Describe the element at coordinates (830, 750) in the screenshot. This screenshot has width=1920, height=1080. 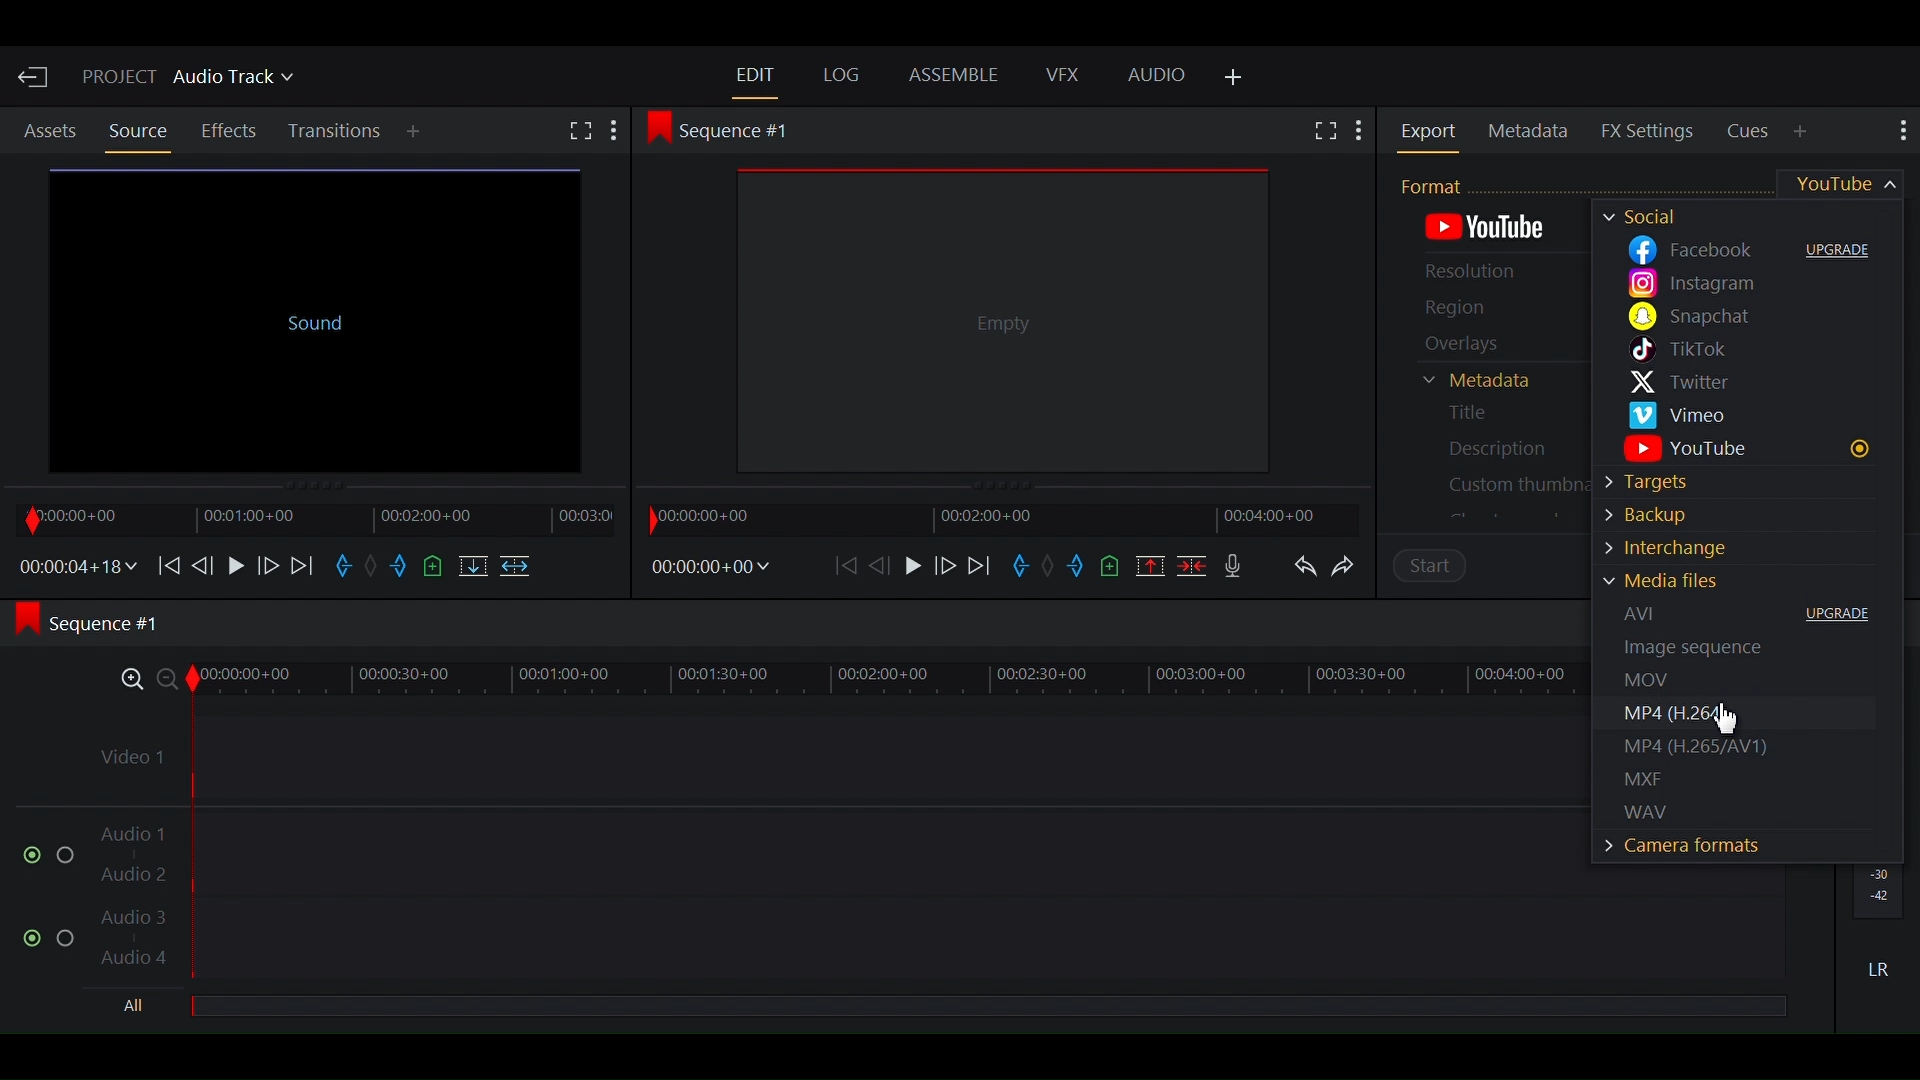
I see `Video Track` at that location.